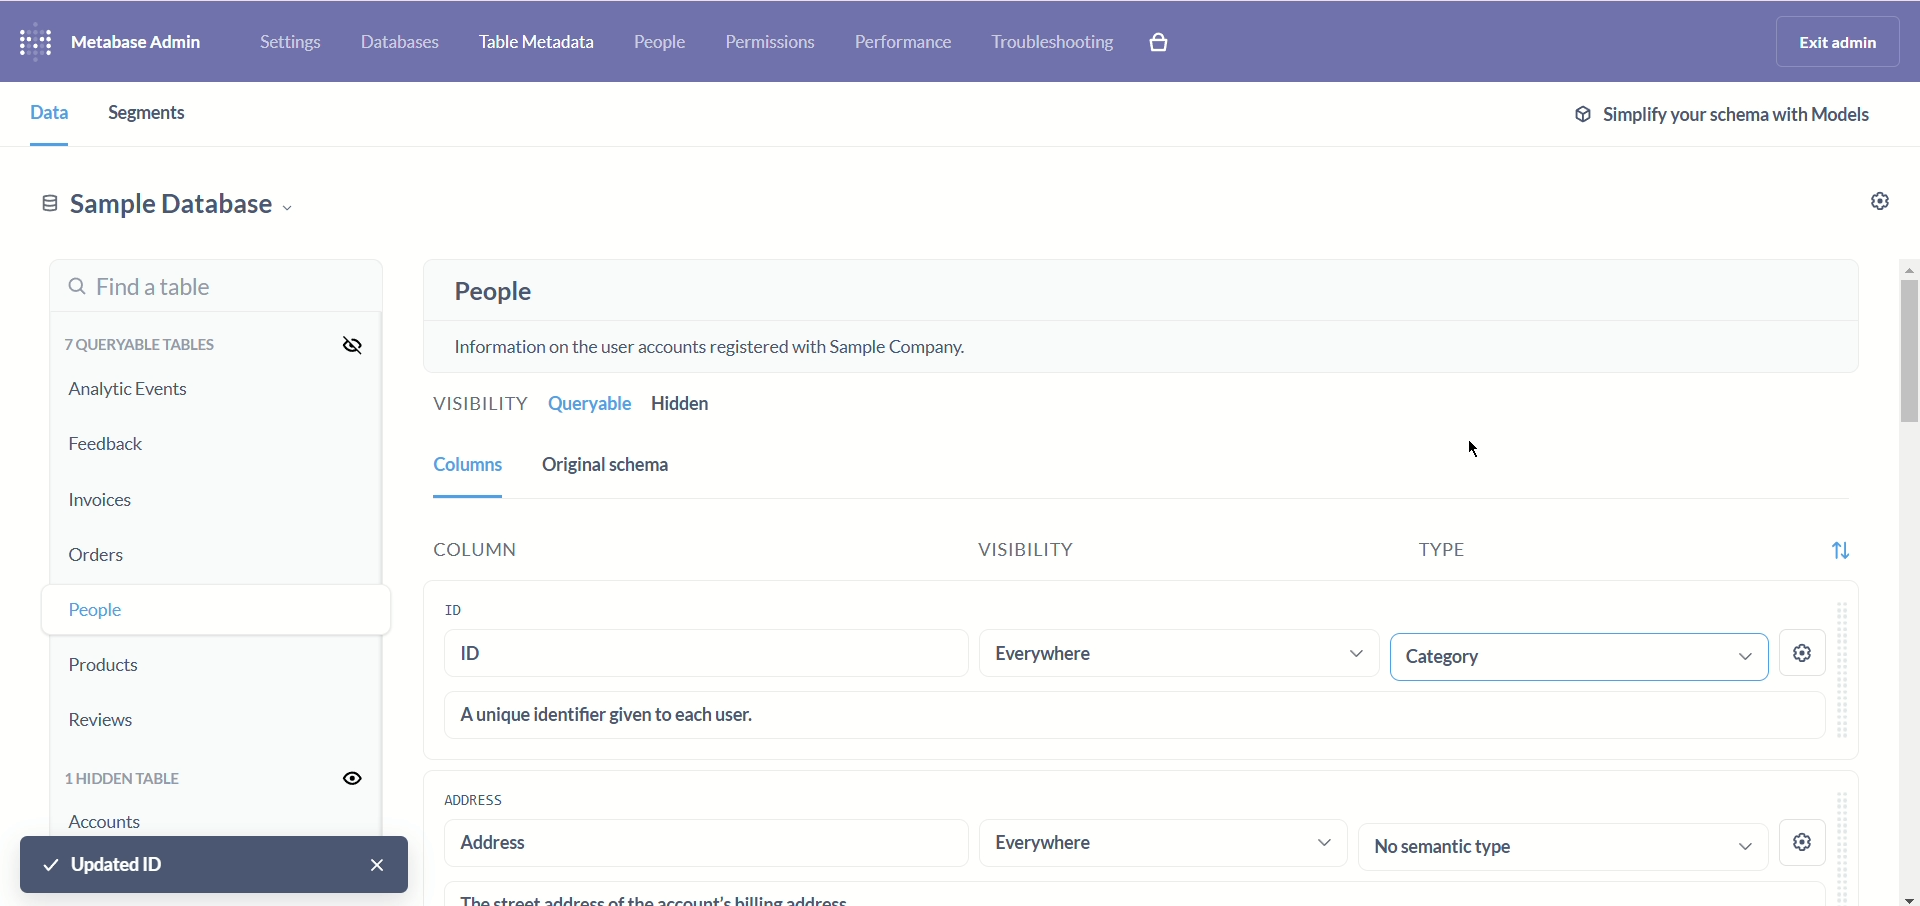  I want to click on Databases, so click(403, 39).